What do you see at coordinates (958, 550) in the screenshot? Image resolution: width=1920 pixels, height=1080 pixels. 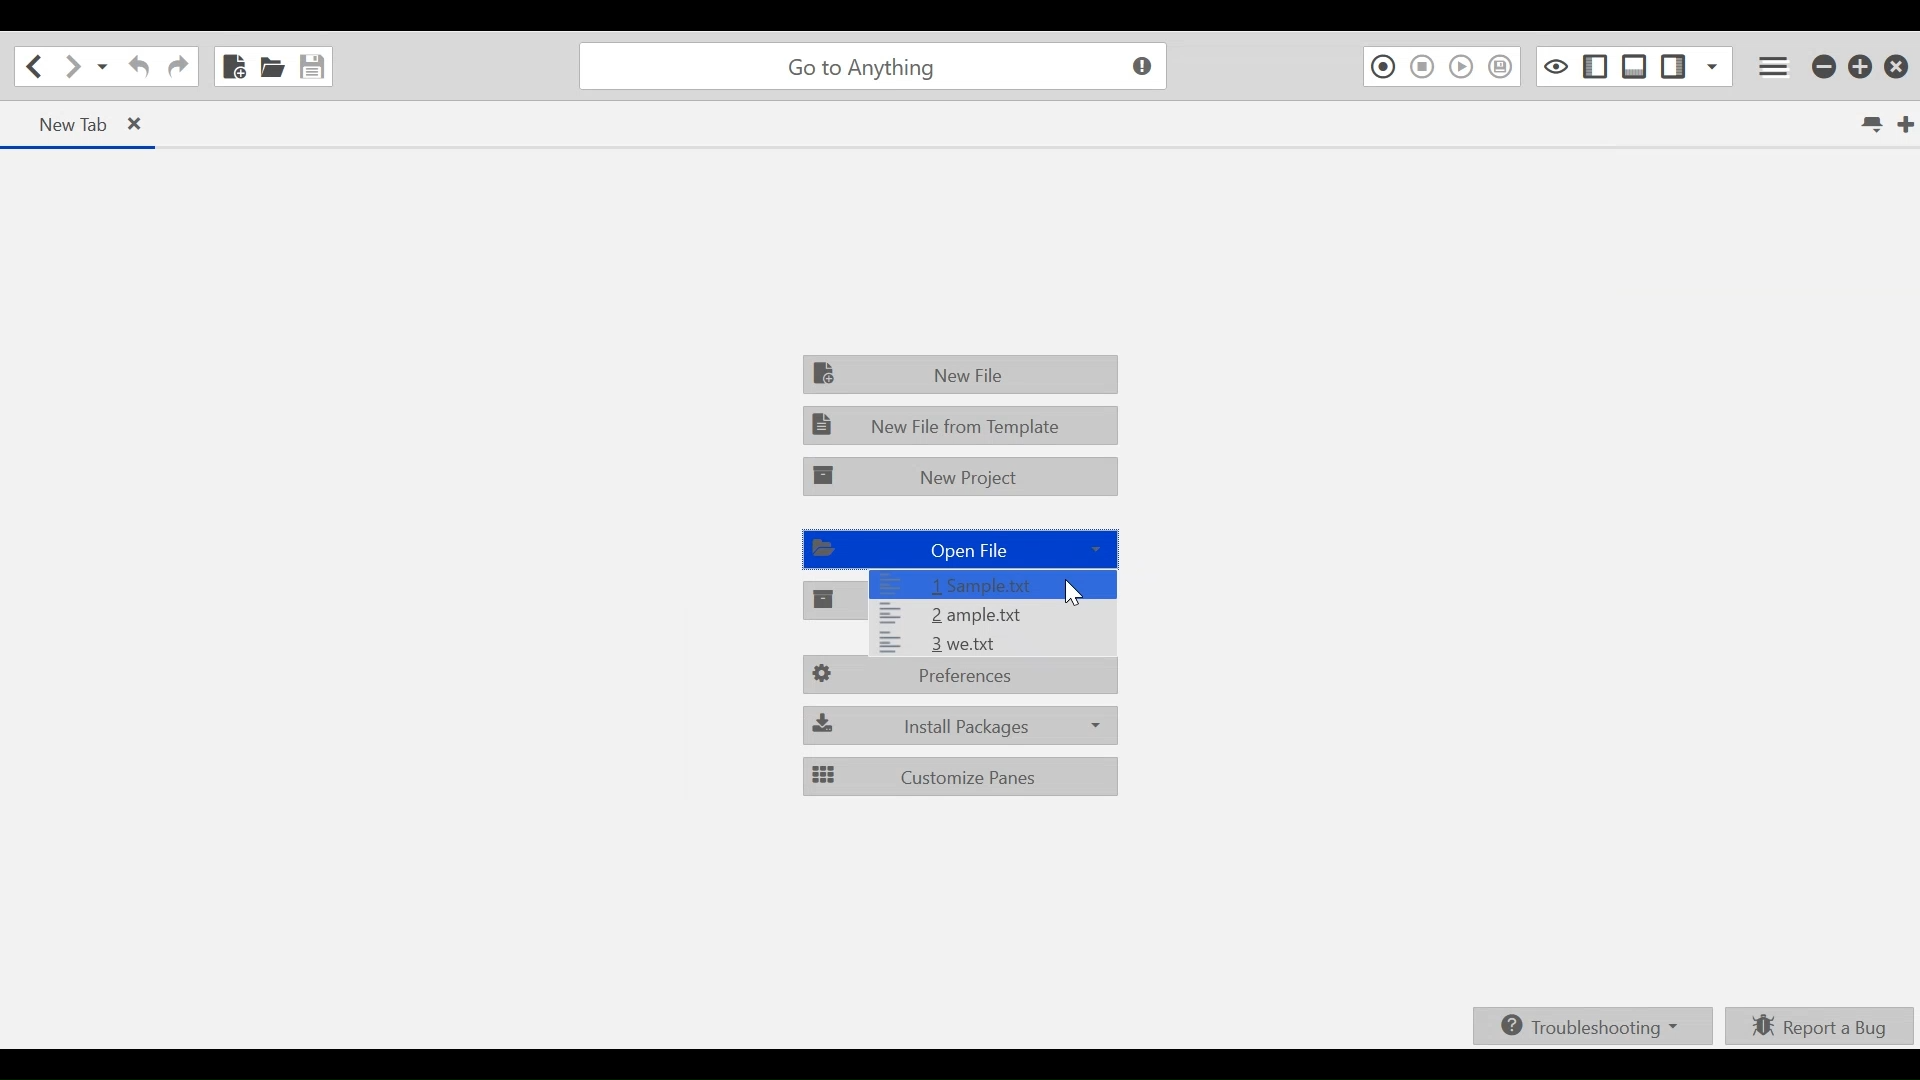 I see `Open File` at bounding box center [958, 550].